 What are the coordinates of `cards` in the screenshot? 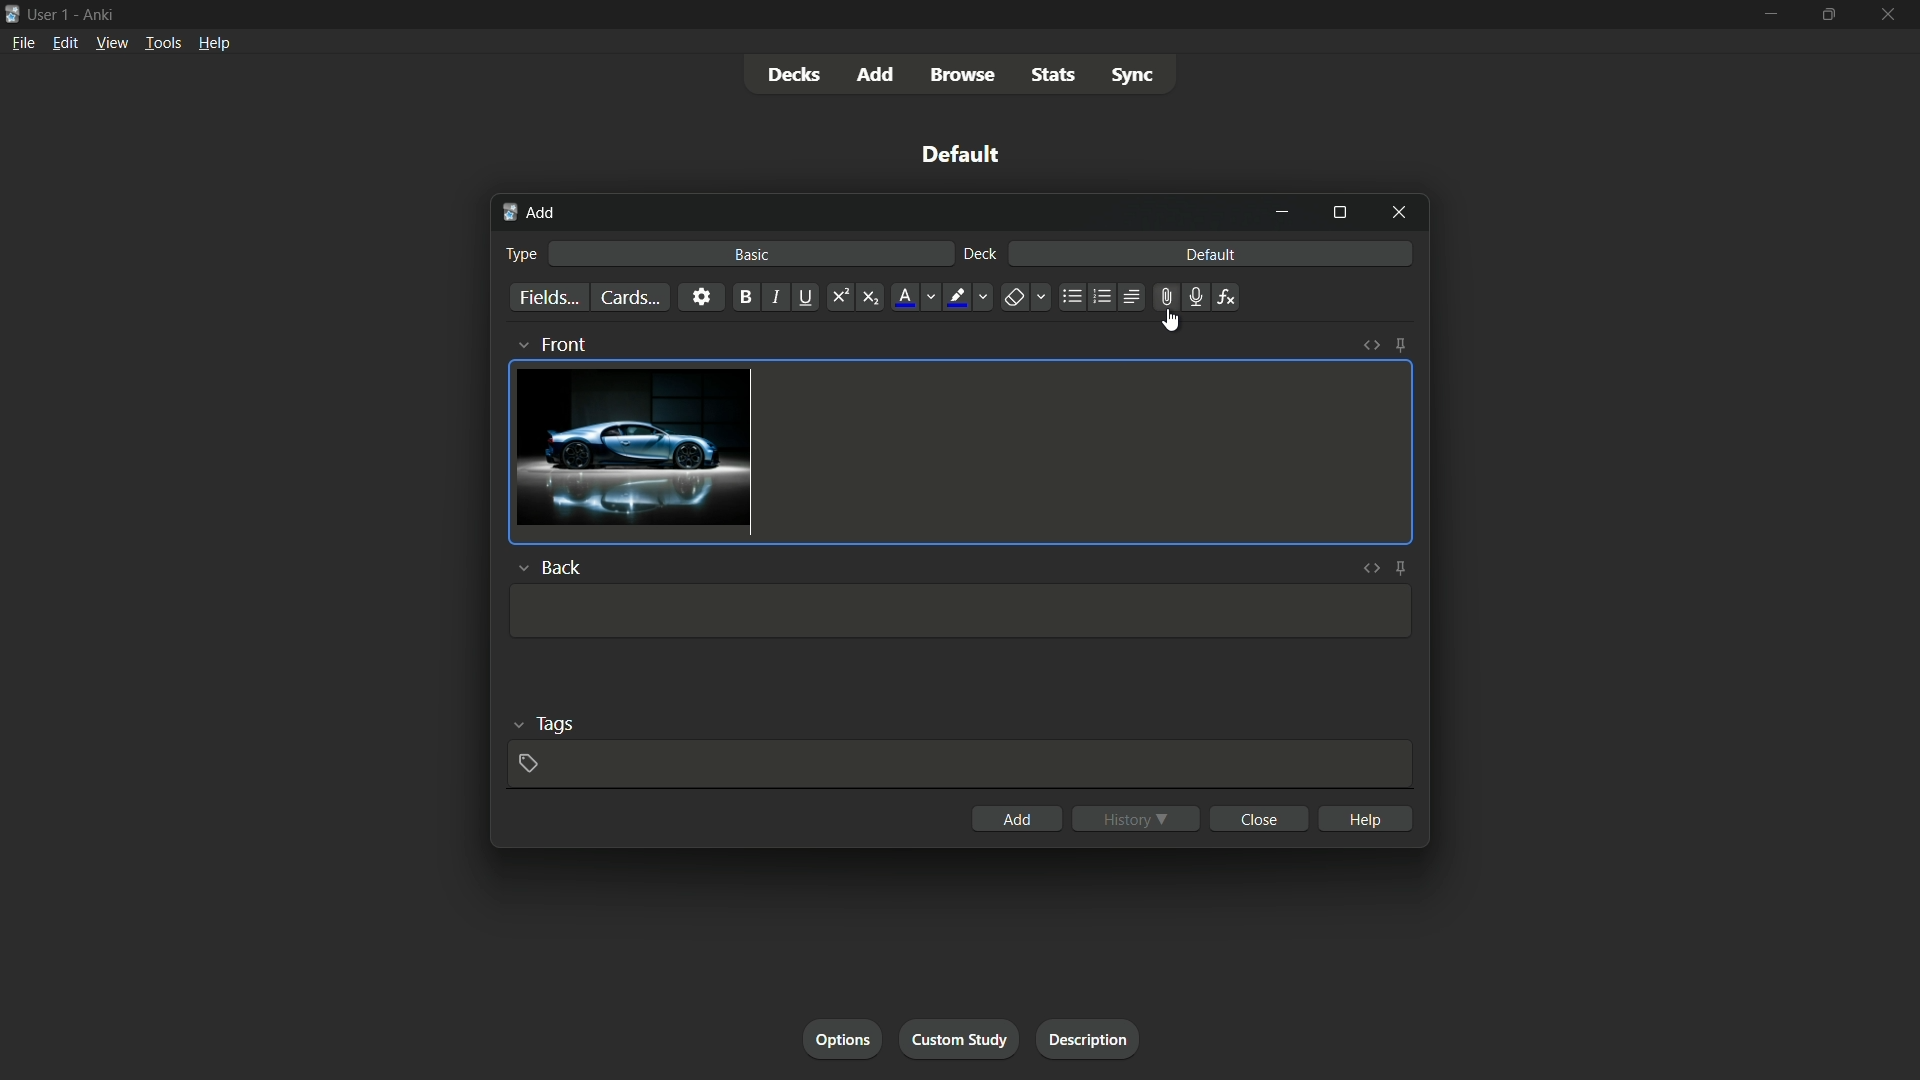 It's located at (629, 297).